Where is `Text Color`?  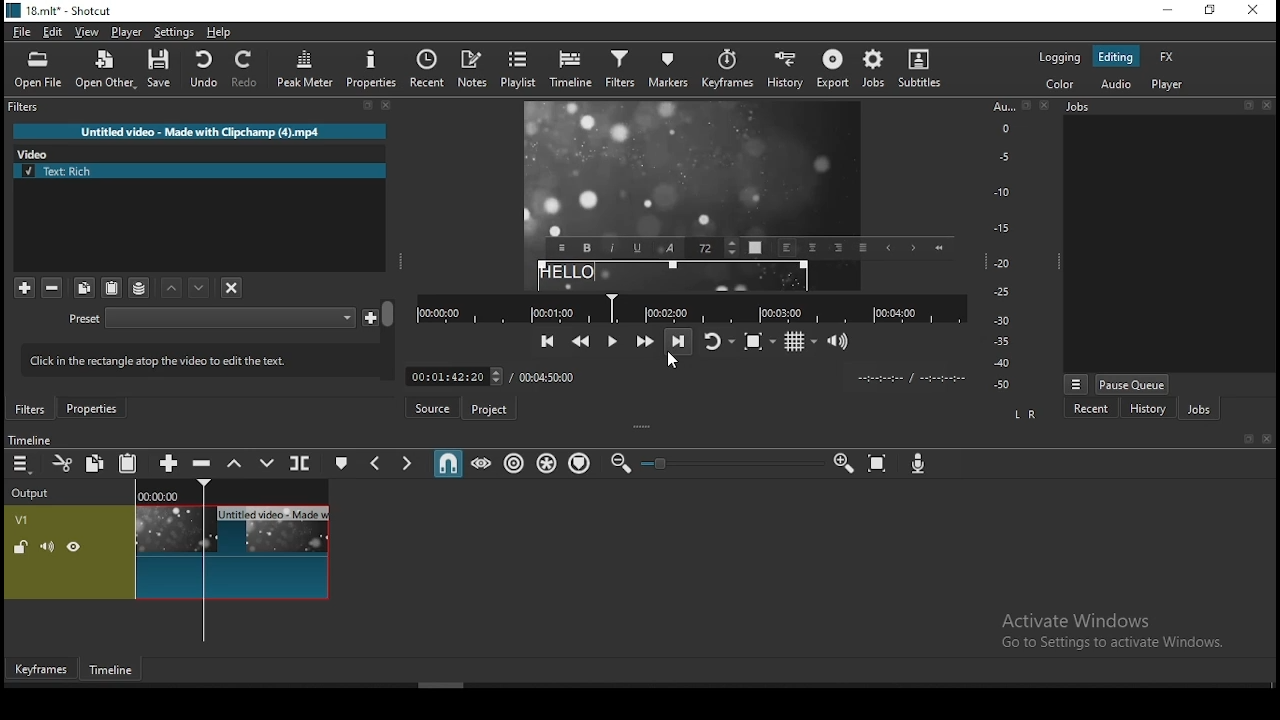
Text Color is located at coordinates (755, 247).